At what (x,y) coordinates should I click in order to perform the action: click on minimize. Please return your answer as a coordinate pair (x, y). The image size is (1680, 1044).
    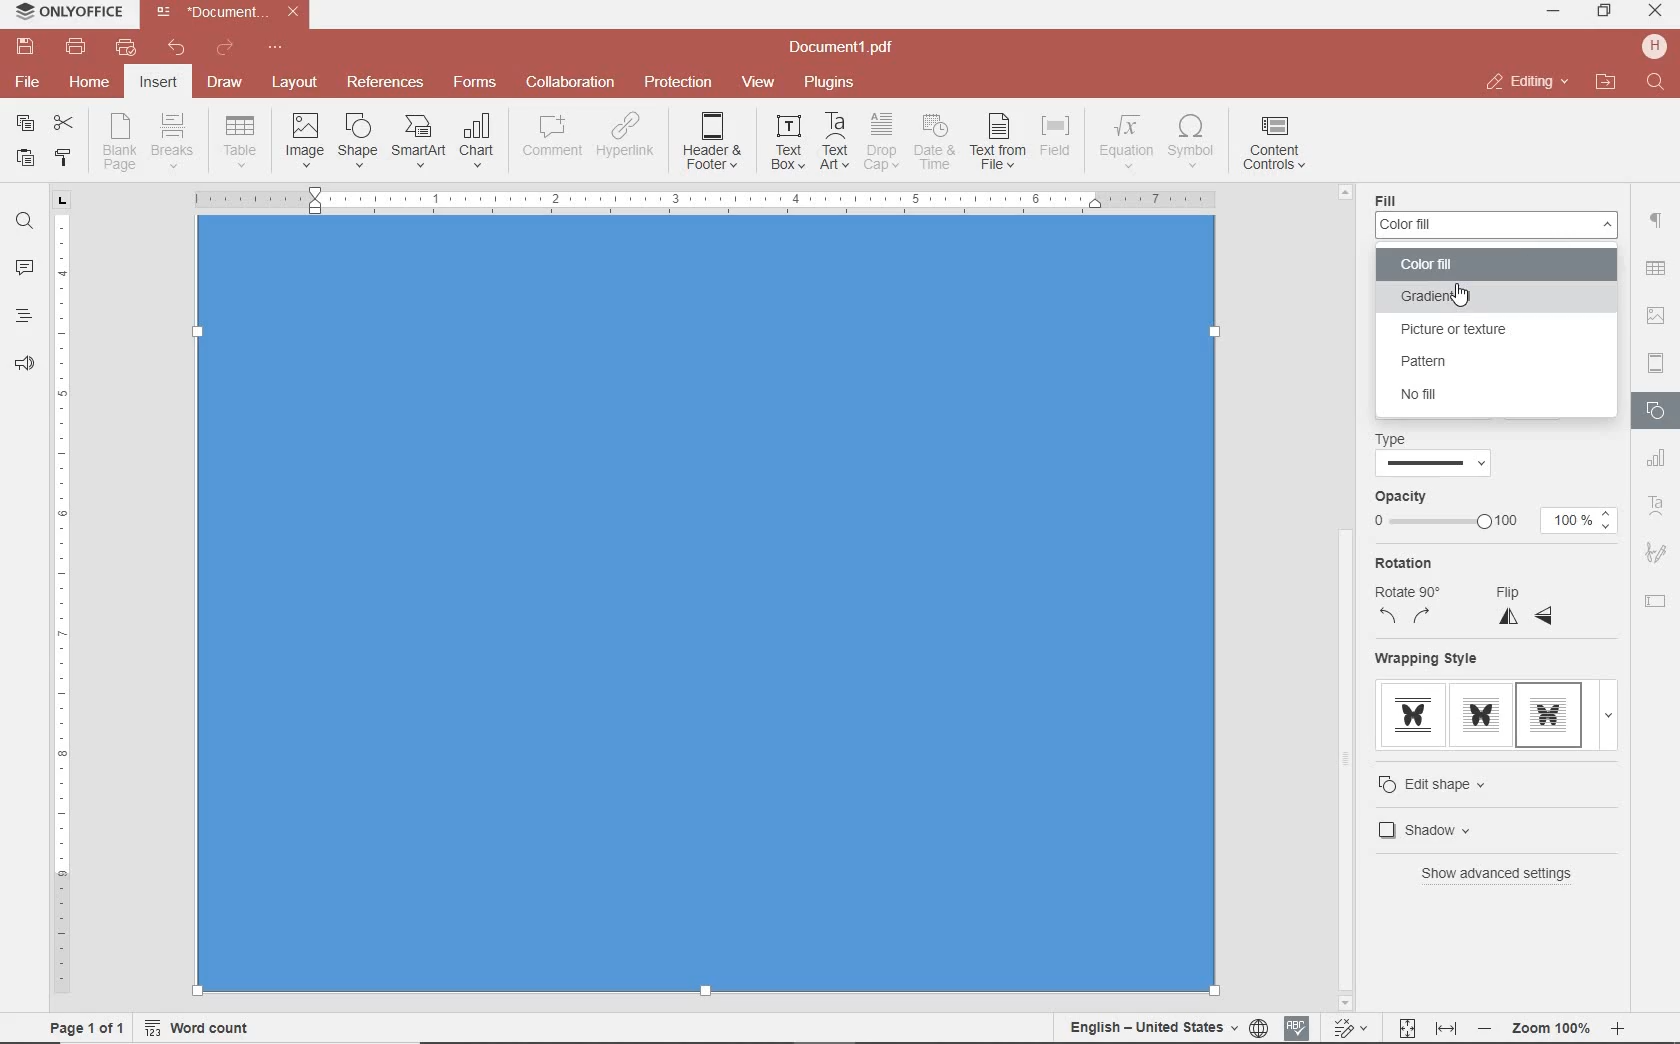
    Looking at the image, I should click on (1555, 11).